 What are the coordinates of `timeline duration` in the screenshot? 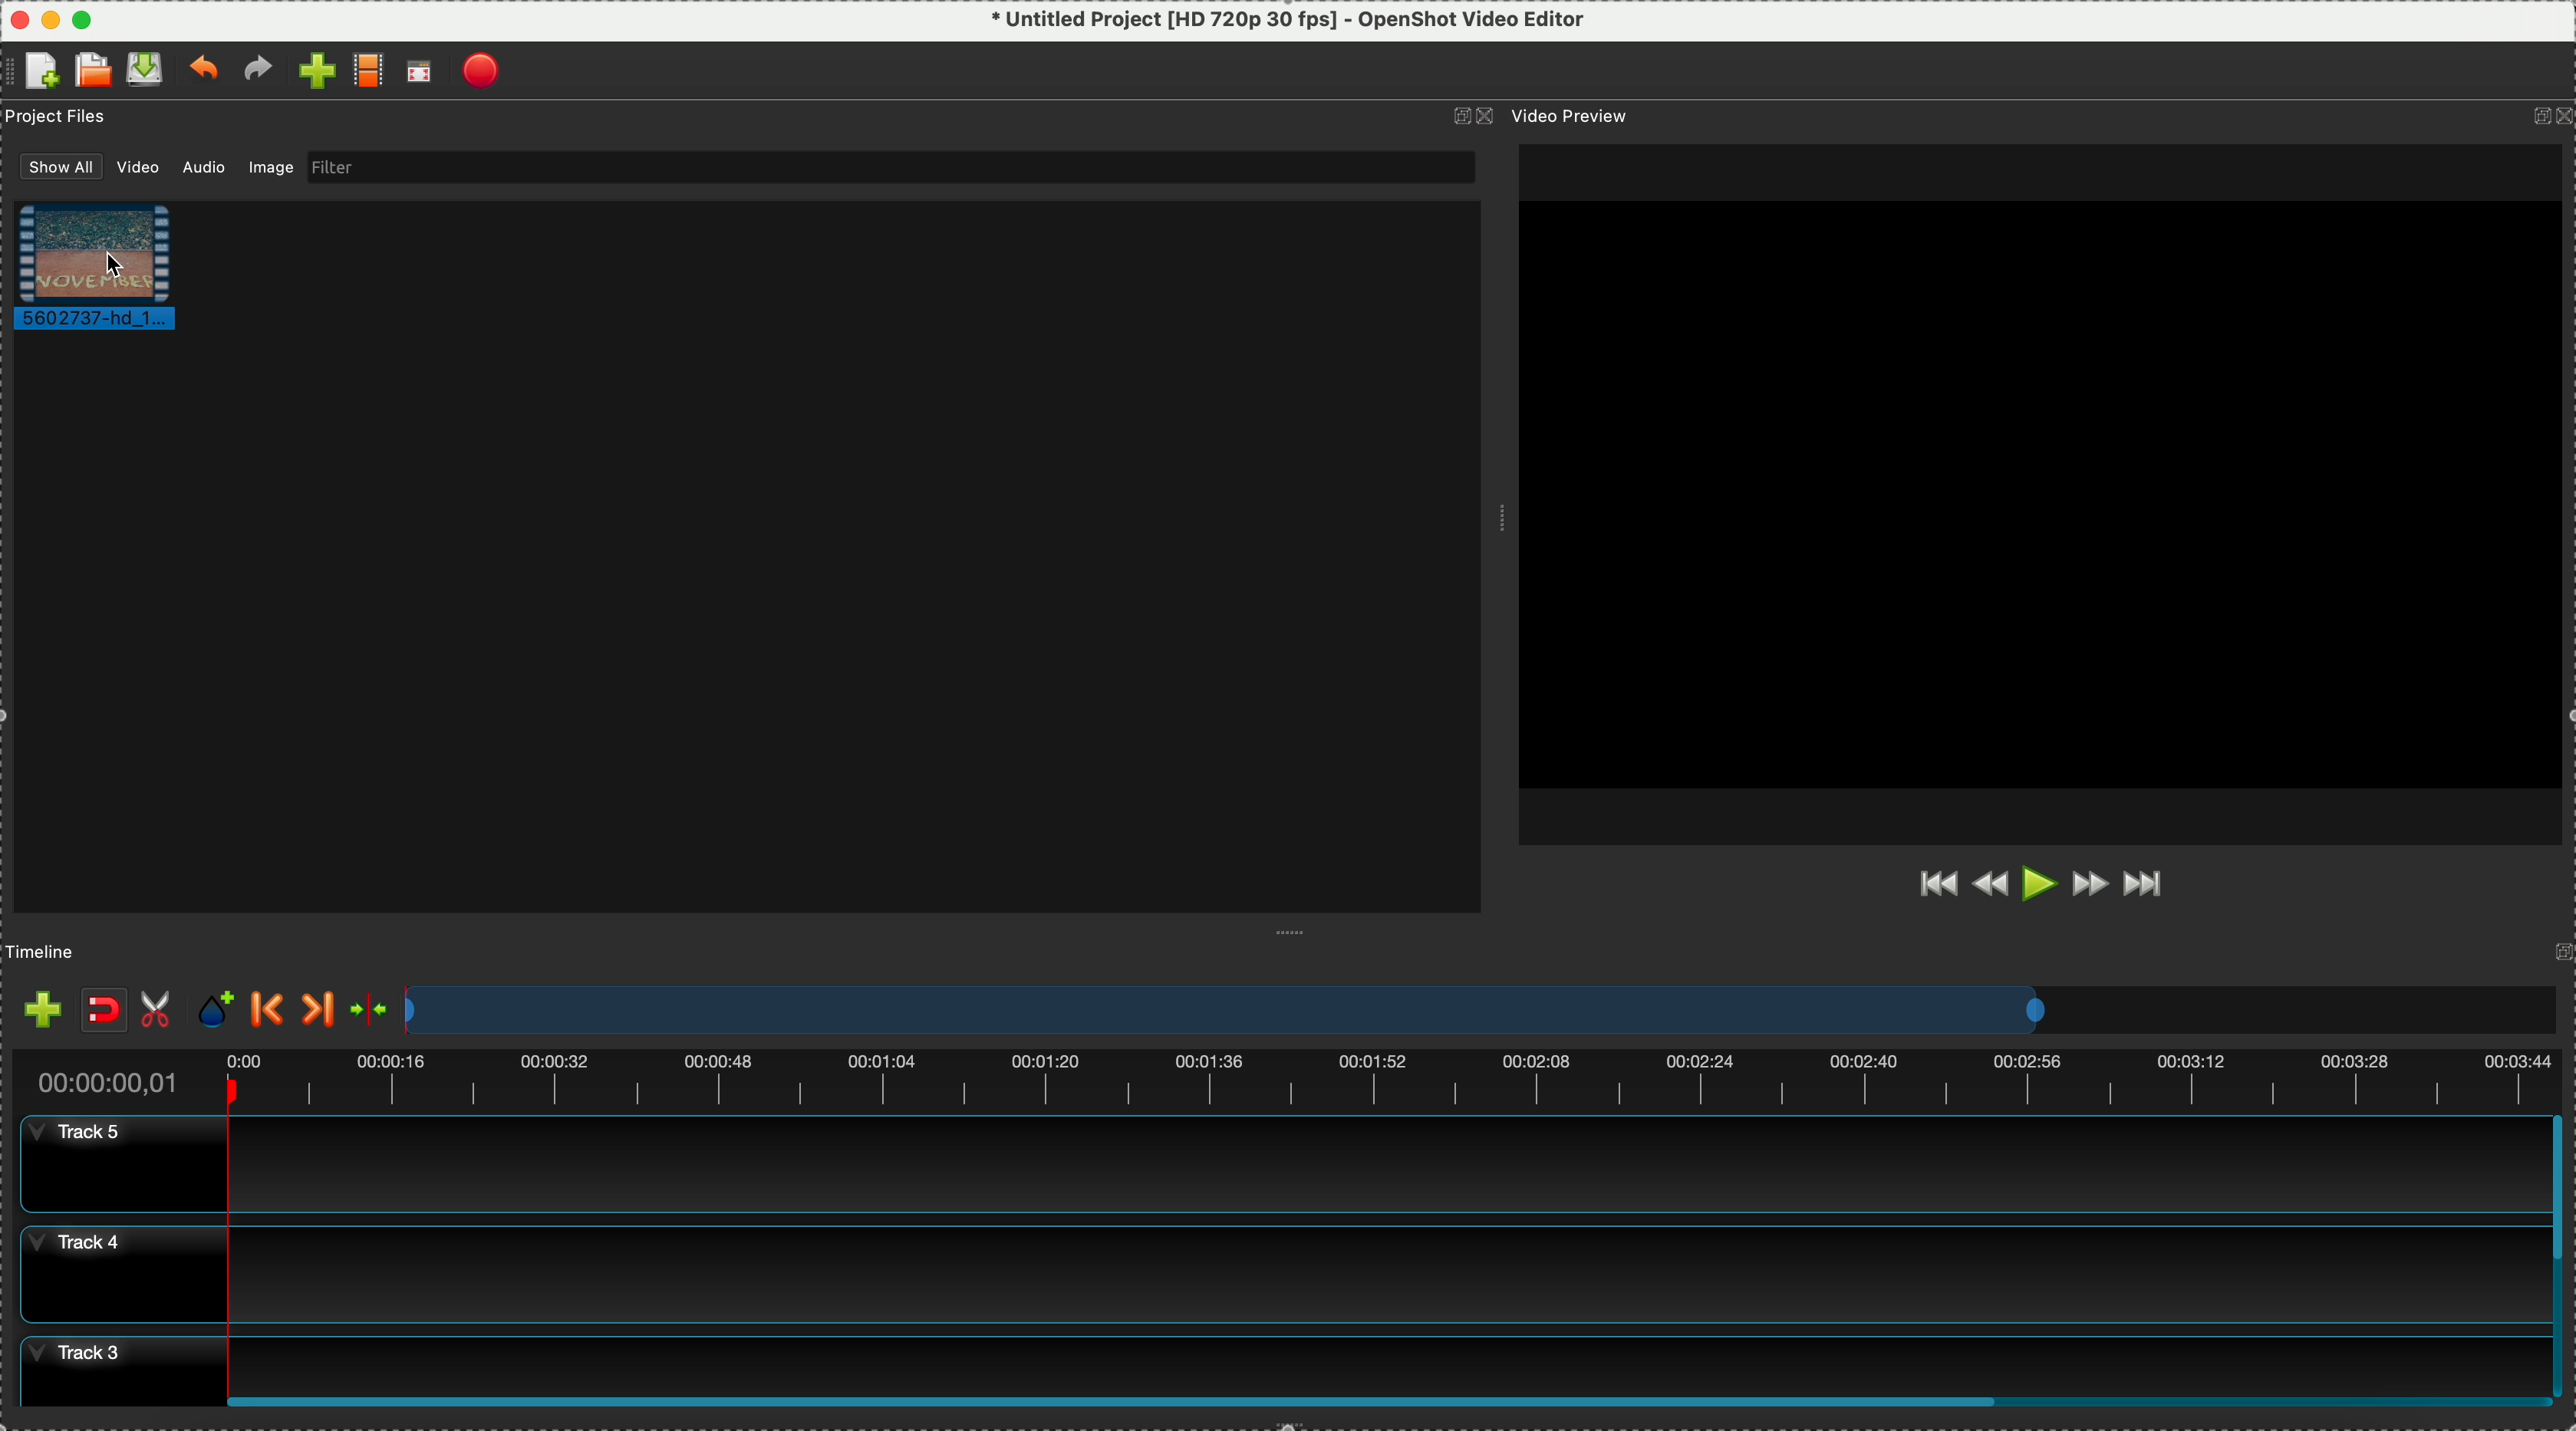 It's located at (1282, 1075).